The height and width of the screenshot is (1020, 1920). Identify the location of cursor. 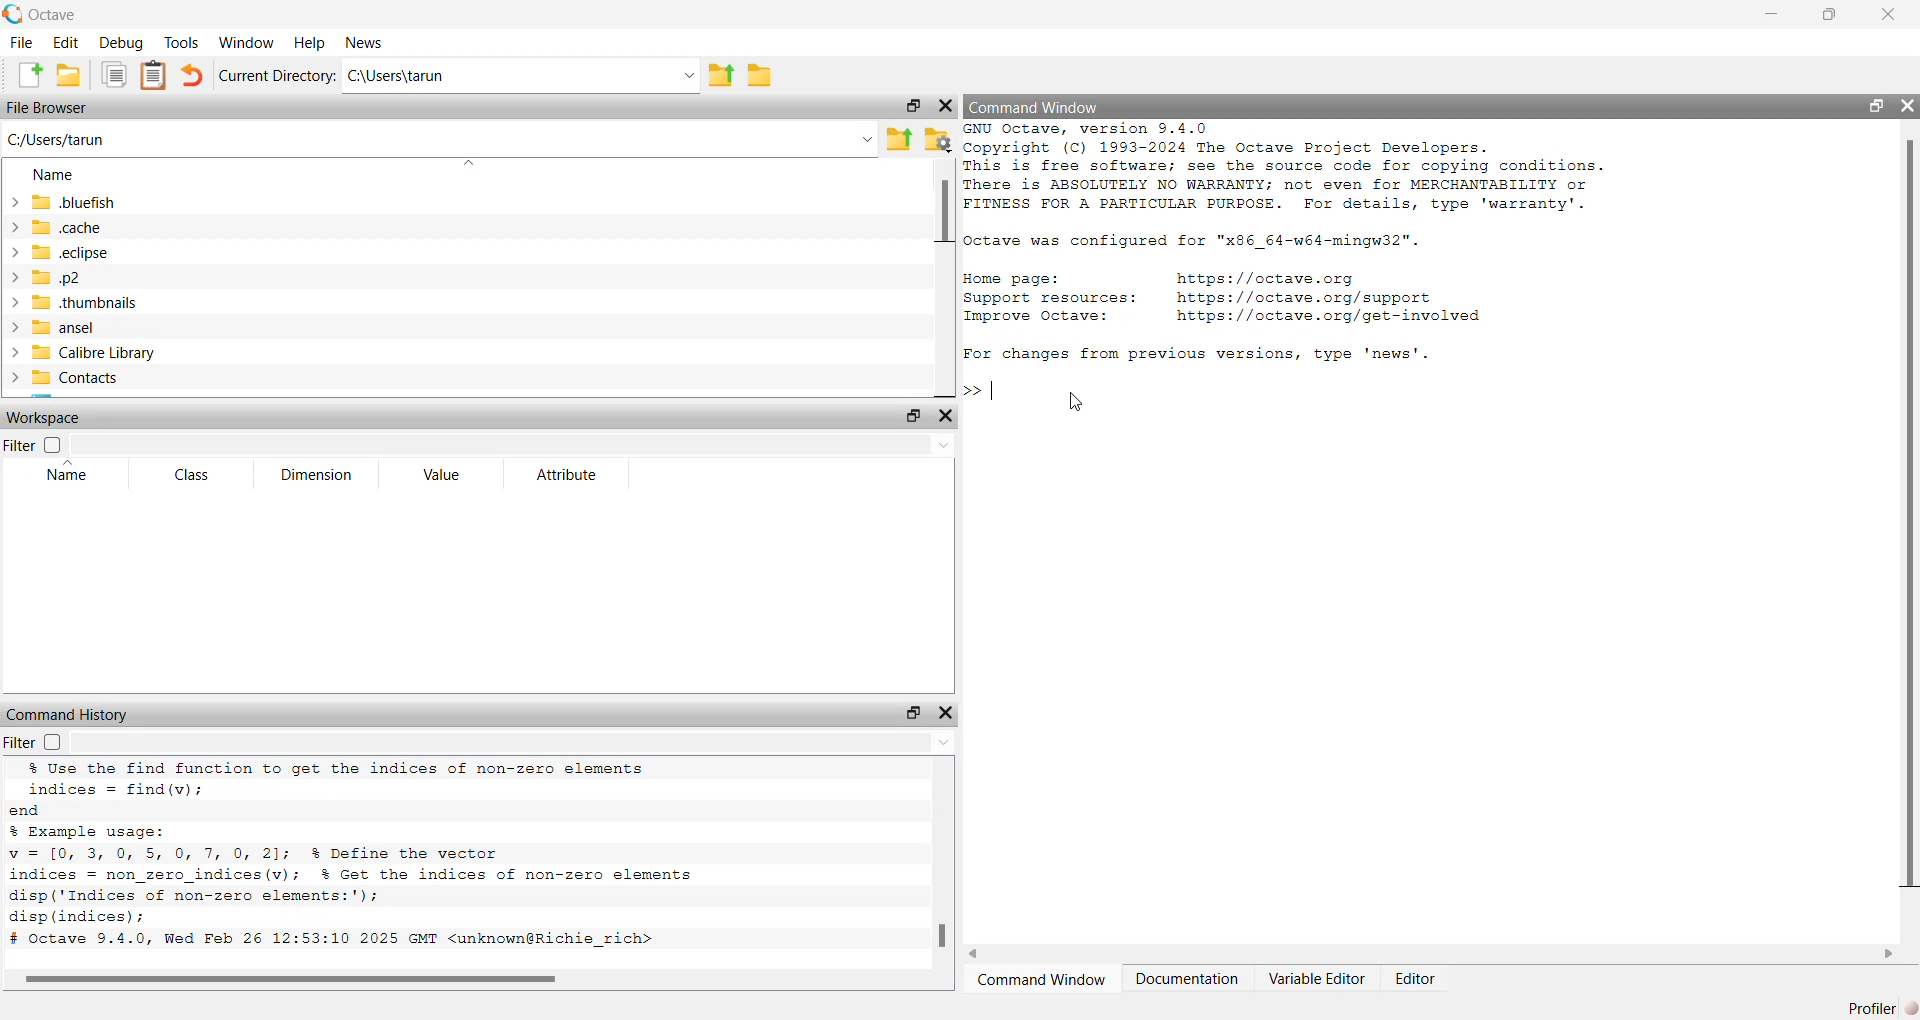
(1065, 404).